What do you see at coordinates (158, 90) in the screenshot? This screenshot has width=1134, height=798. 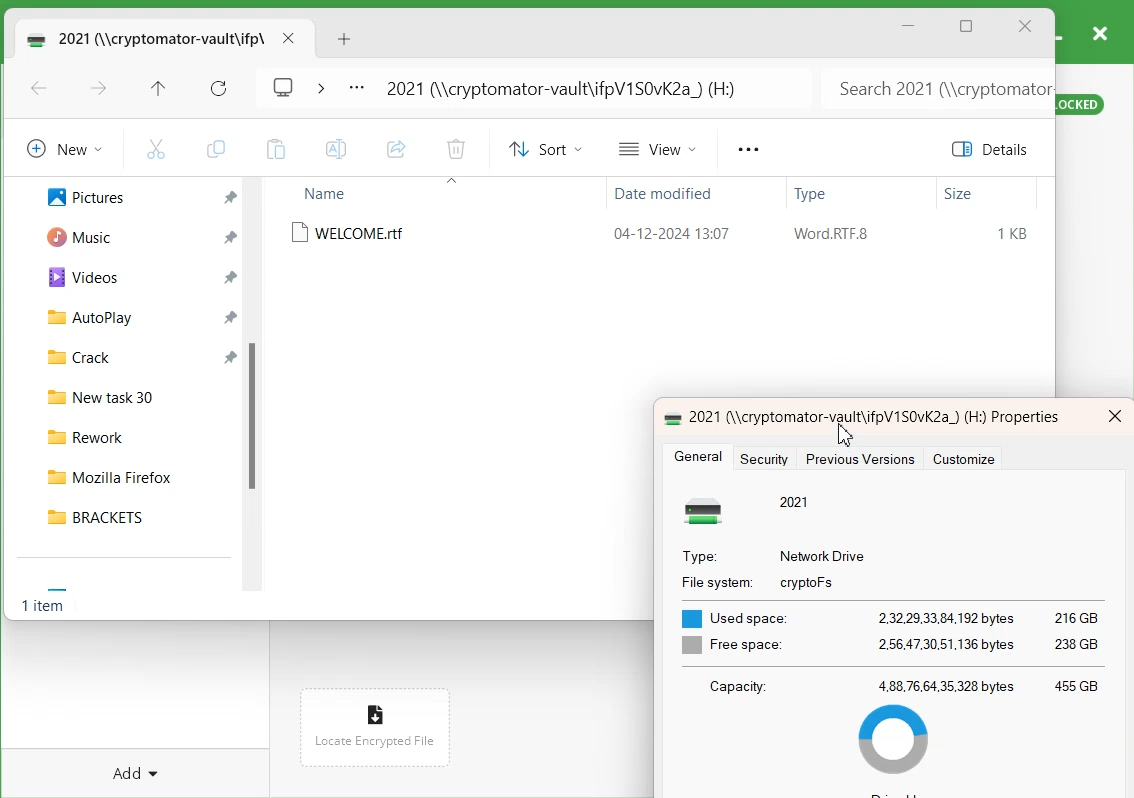 I see `Up to recent file` at bounding box center [158, 90].